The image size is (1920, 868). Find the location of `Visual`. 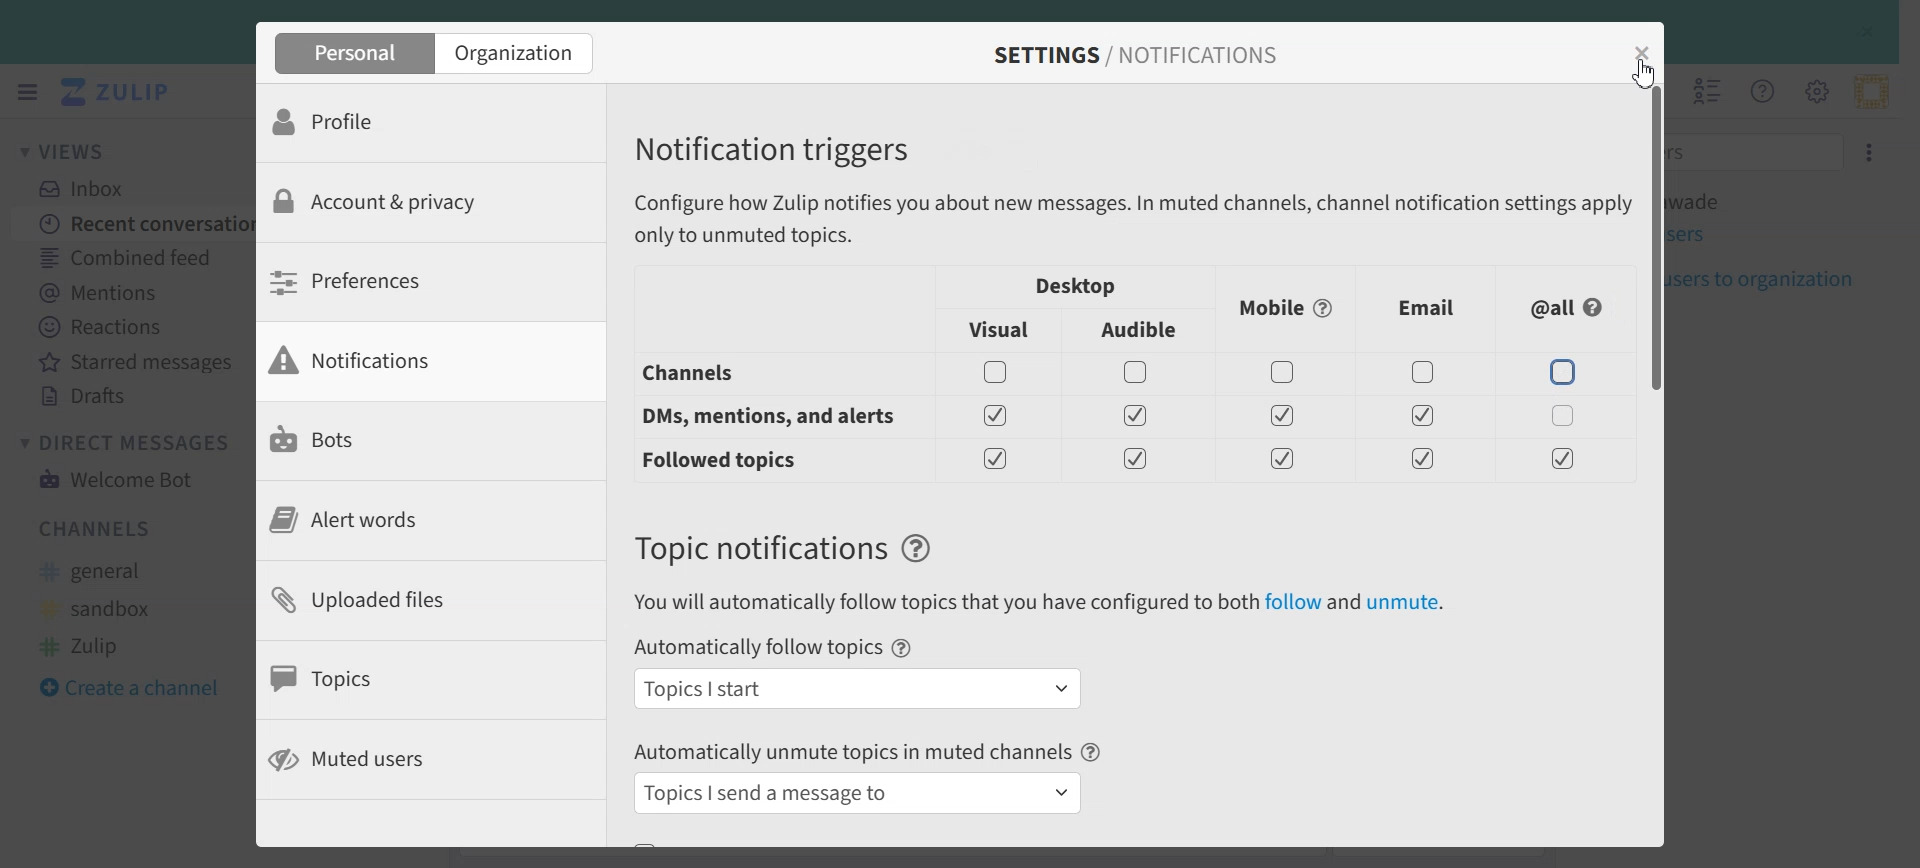

Visual is located at coordinates (1000, 330).